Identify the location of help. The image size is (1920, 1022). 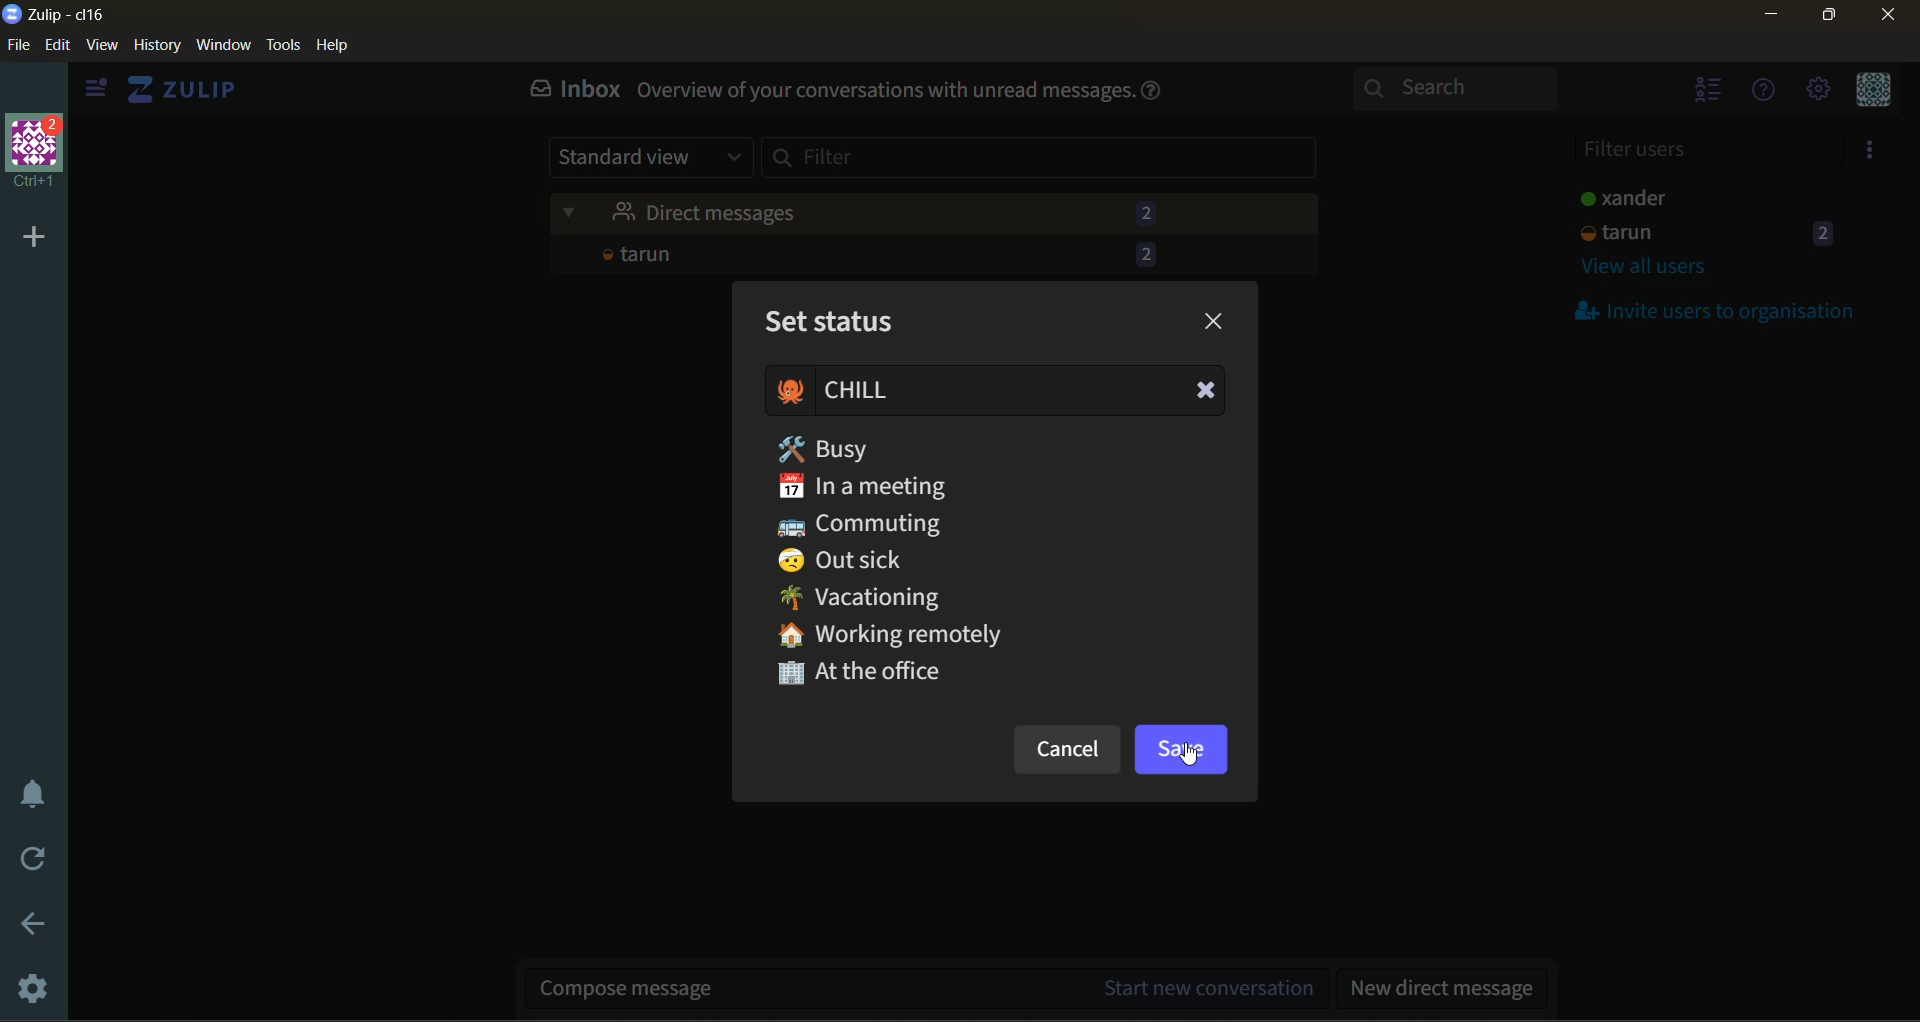
(1156, 89).